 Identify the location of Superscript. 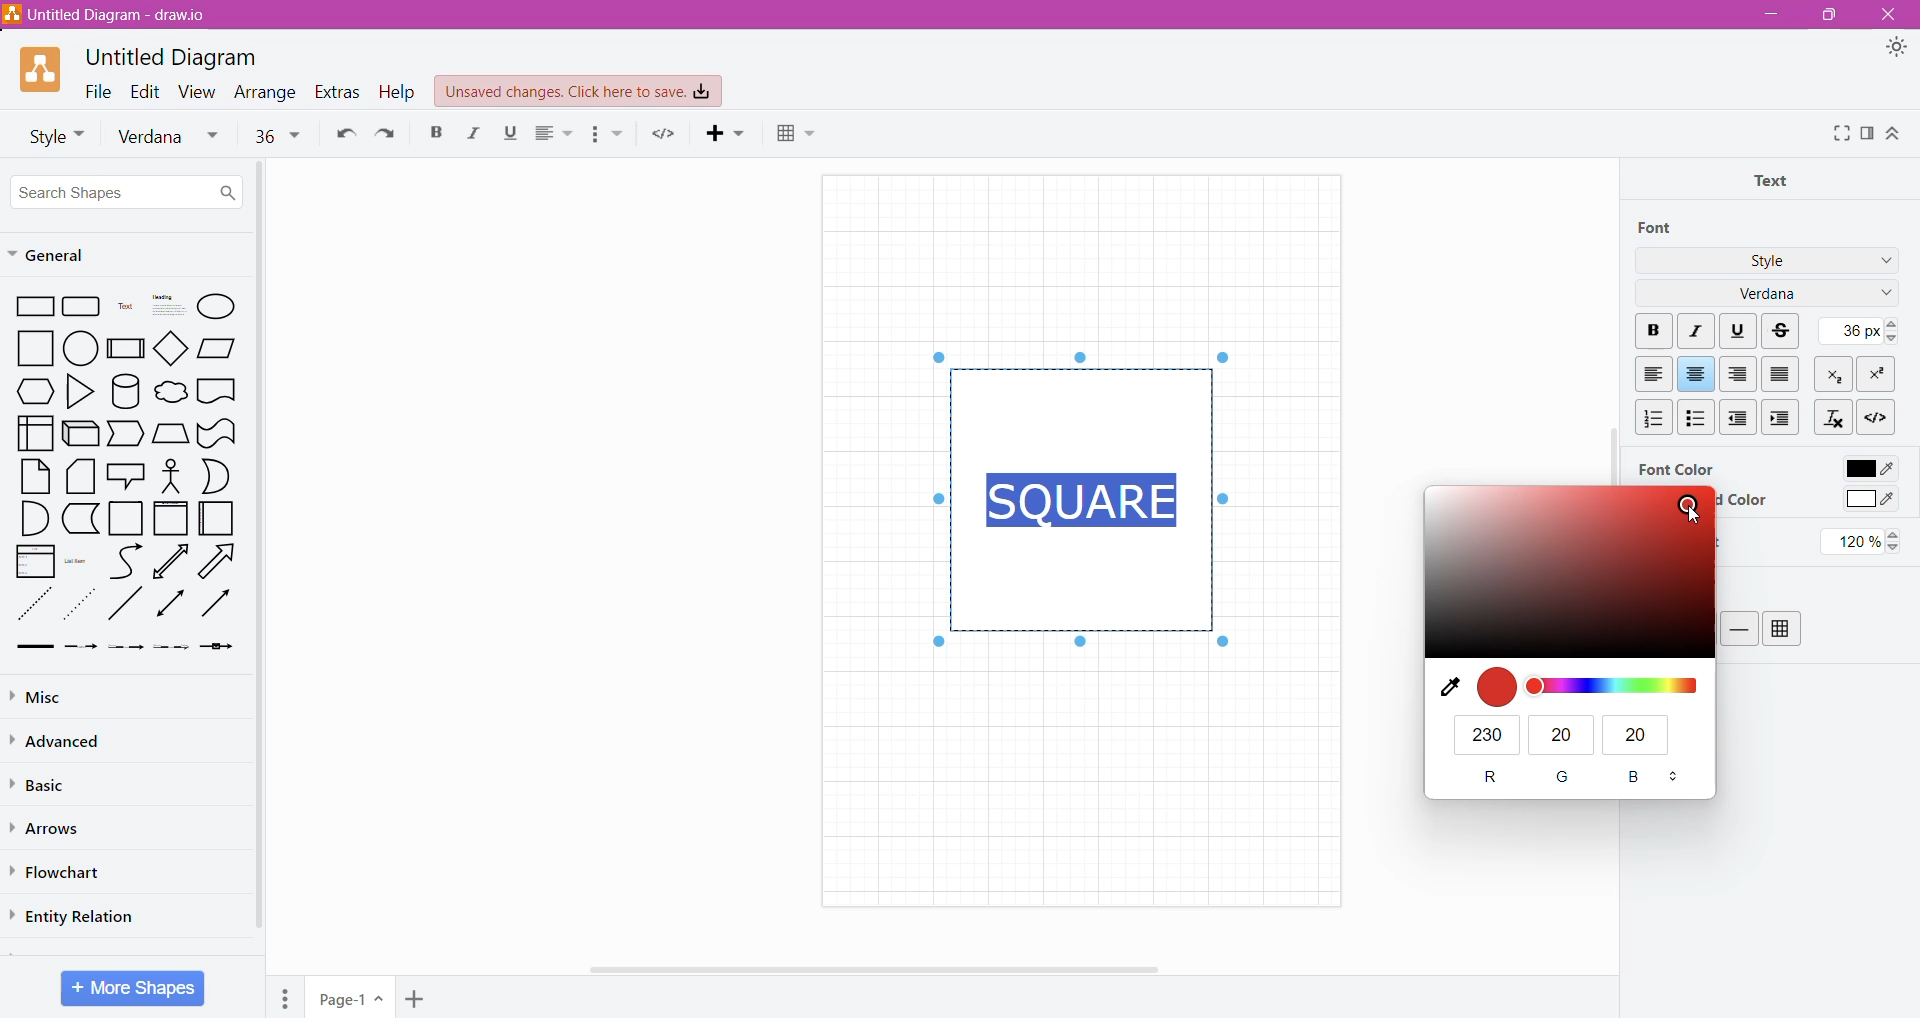
(1875, 374).